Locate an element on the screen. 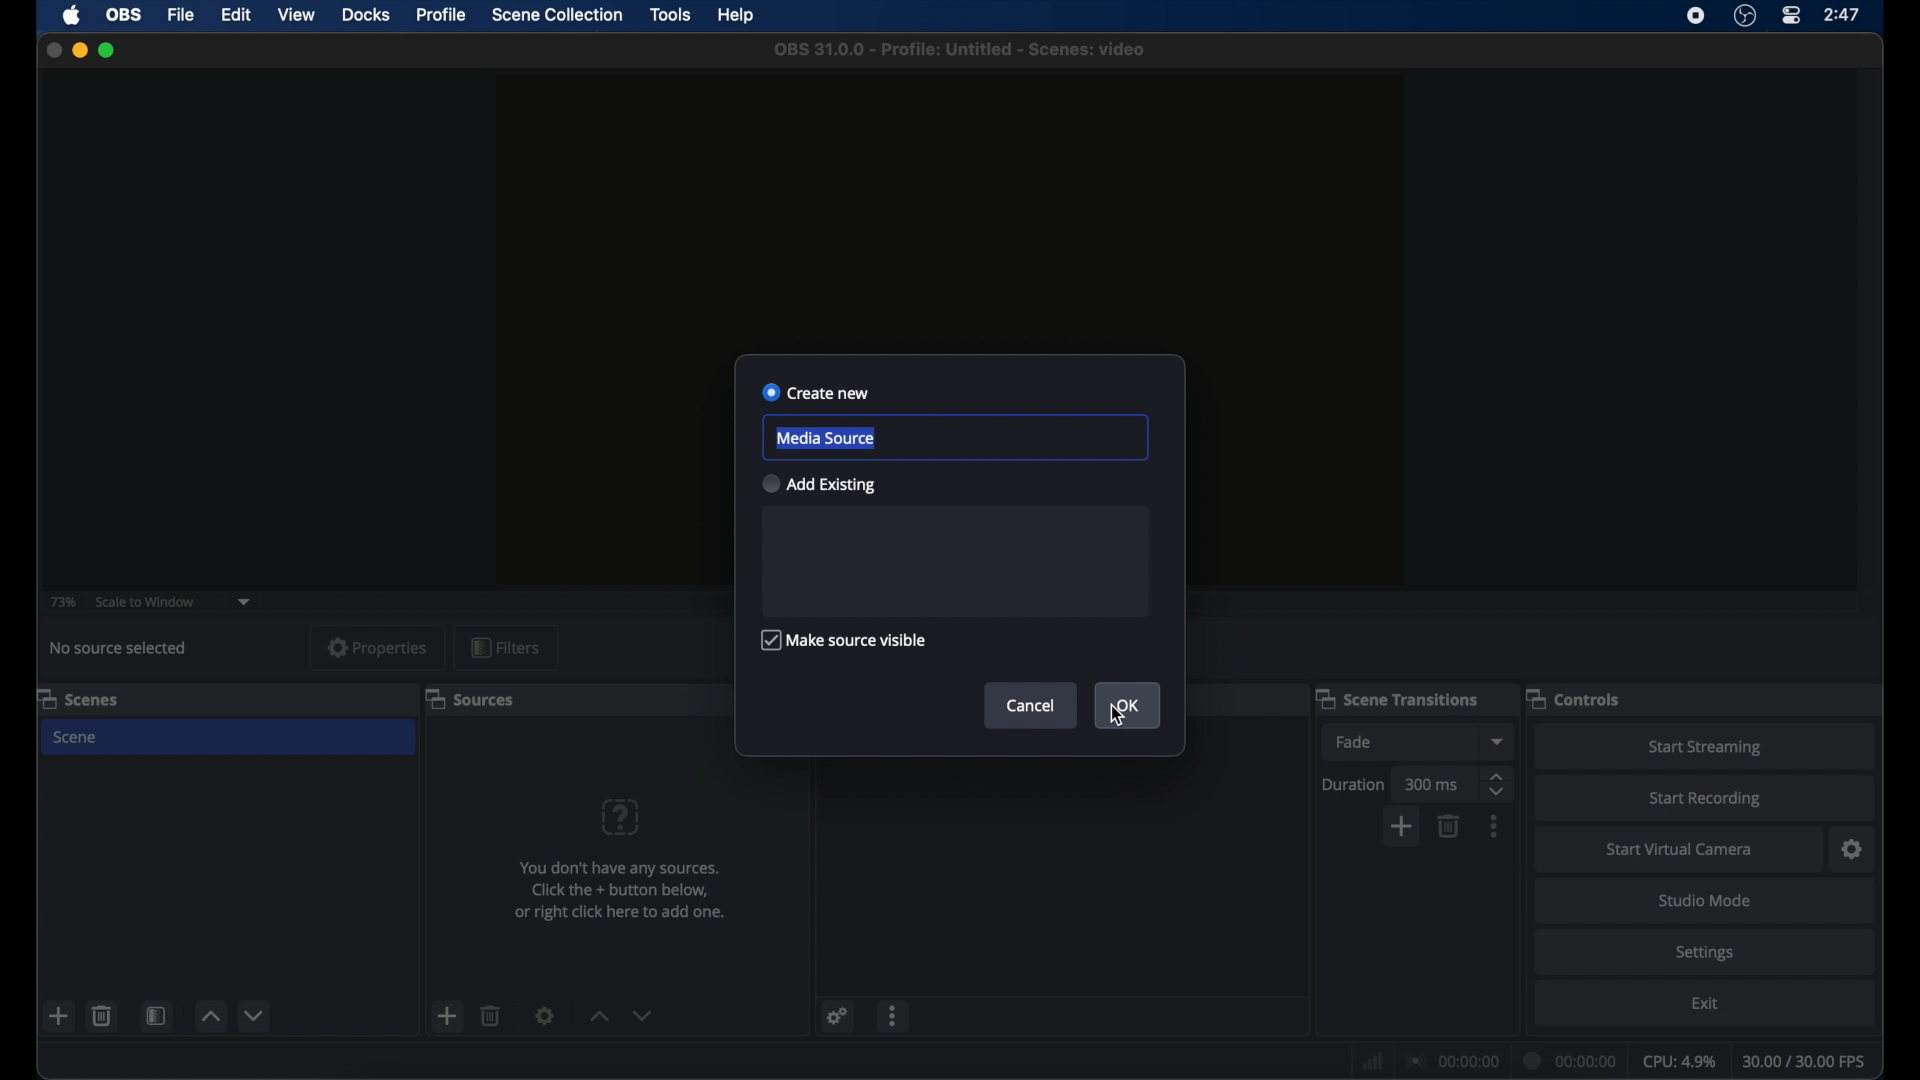 The height and width of the screenshot is (1080, 1920). time is located at coordinates (1843, 15).